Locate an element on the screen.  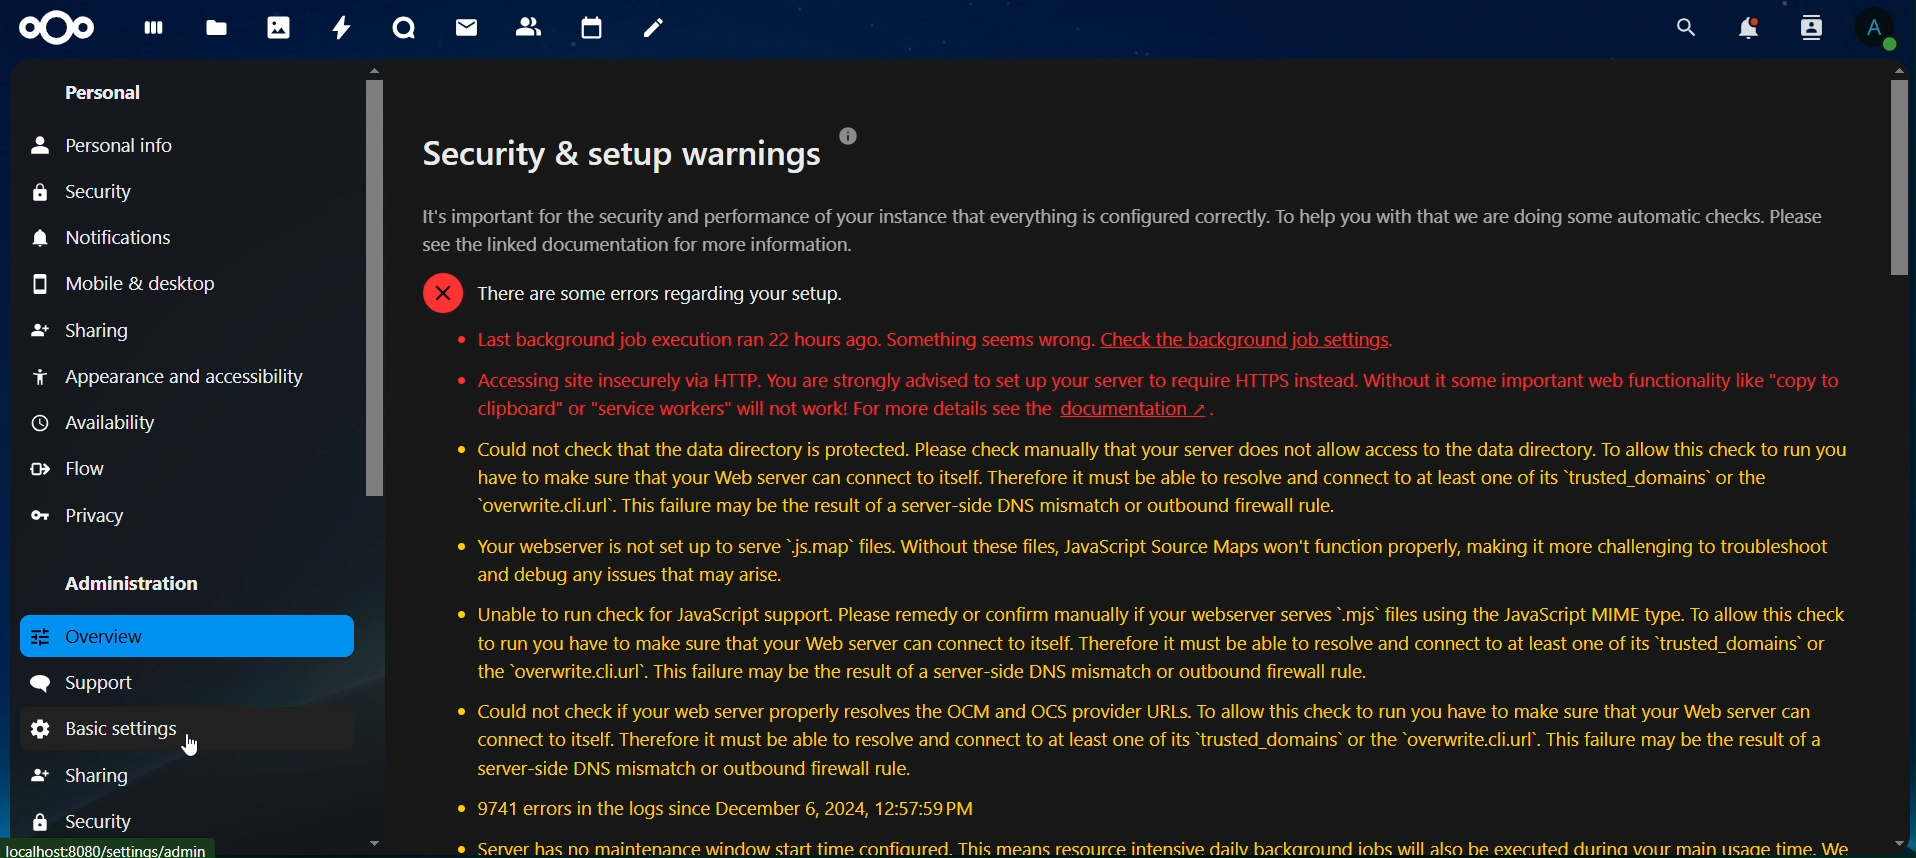
. . [:]
Security & setup warnings
It's important for the security and performance of your instance that everything is configured correctly. To help you with that we are doing some automatic checks. Please
see the linked documentation for more information.
[x] There are some errors regarding your setup.

Last background job execution ran 22 hours ago. Something seems wrong. Check the background job settings.

* Accessing site insecurely via HTTP. You are strongly advised to set up your server to require HTTPS instead. Without it some important web functionality like “copy to
clipboard" or “service workers" will not work! For more details see the documentation ~ .

* Could not check that the data directory is protected. Please check manually that your server does not allow access to the data directory. To allow this check to run you
have to make sure that your Web server can connect to itself. Therefore it must be able to resolve and connect to at least one of its “trusted_domains’ or the
“overwrite.cli.url’. This failure may be the result of a server-side DNS mismatch or outbound firewall rule.

* Your webserver is not set up to serve "js.map’ files. Without these files, JavaScript Source Maps won't function properly, making it more challenging to troubleshoot
and debug any issues that may arise.

* Unable to run check for JavaScript support. Please remedy or confirm manually if your webserver serves ".mjs’ files using the JavaScript MIME type. To allow this check
to run you have to make sure that your Web server can connect to itself. Therefore it must be able to resolve and connect to at least one of its “trusted_domains™ or
the “overwrite cli.url’. This failure may be the result of a server-side DNS mismatch or outbound firewall rule.

* Could not check if your web server properly resolves the OCM and OCS provider URLS. To allow this check to run you have to make sure that your Web server can
connect to itself. Therefore it must be able to resolve and connect to at least one of its “trusted_domains™ or the “overwrite cli.url’. This failure may be the result of a
server-side DNS mismatch or outbound firewall rule.

* 9741 errors in the logs since December 6, 2024, 12:57:59 PM

eo Server has no maintenance window start time confiaured. This means resource intensive dailv backaround iohs will also be executed durina vour main usaae time. We is located at coordinates (1132, 491).